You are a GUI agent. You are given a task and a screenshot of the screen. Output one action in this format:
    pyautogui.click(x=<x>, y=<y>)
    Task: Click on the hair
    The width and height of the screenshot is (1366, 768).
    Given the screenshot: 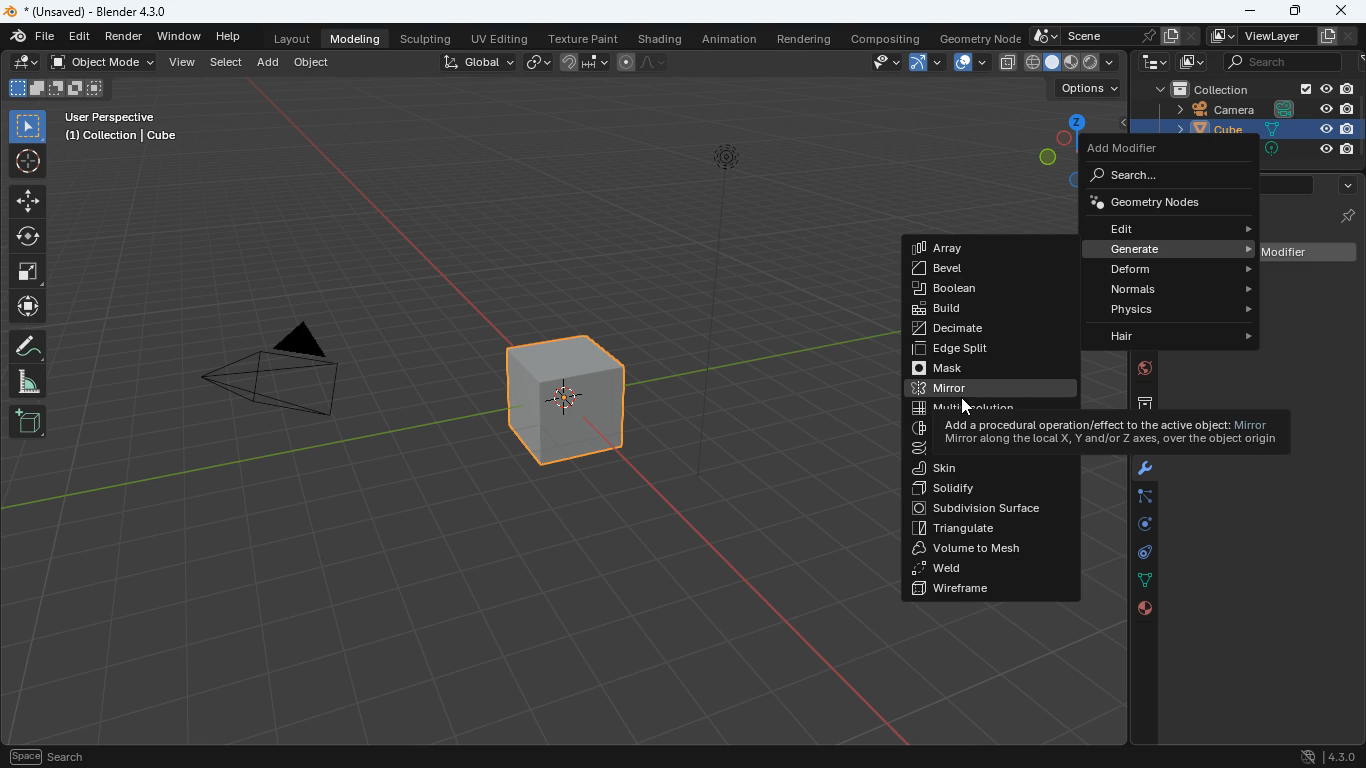 What is the action you would take?
    pyautogui.click(x=1177, y=336)
    